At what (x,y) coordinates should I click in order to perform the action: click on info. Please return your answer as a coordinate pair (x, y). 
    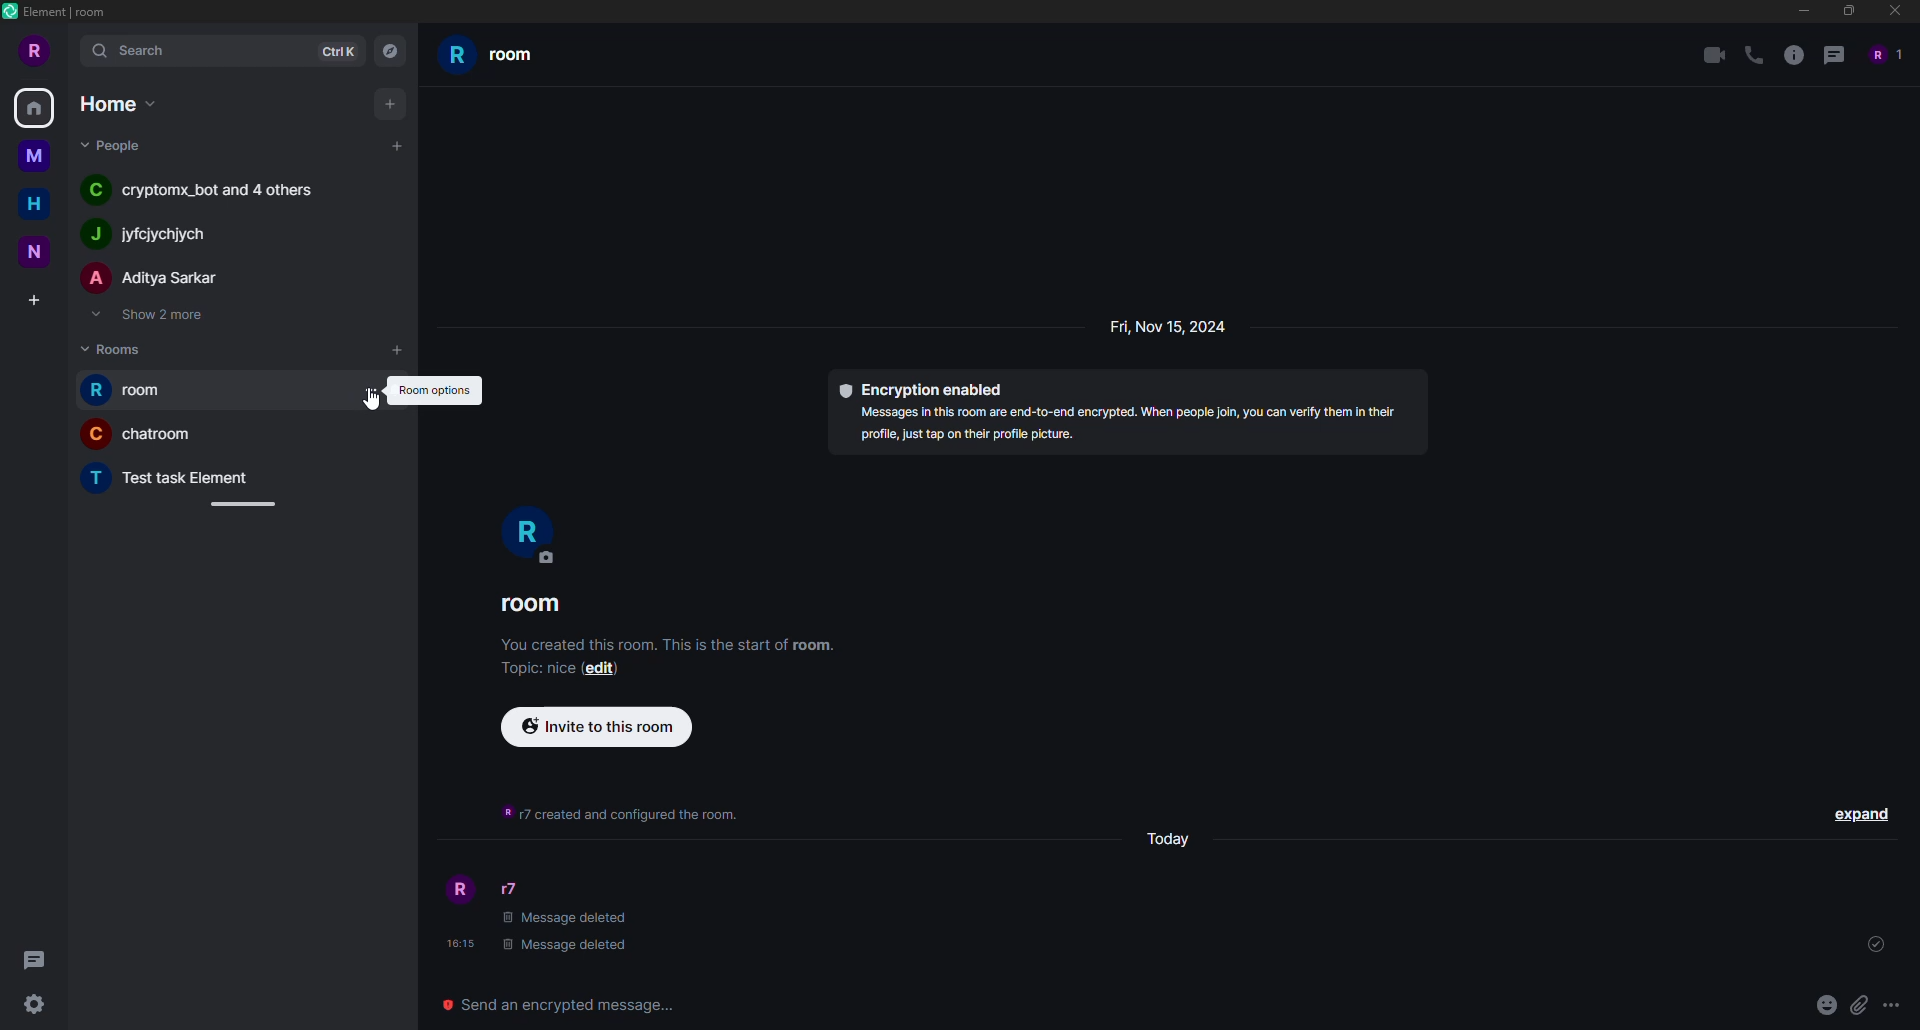
    Looking at the image, I should click on (1793, 56).